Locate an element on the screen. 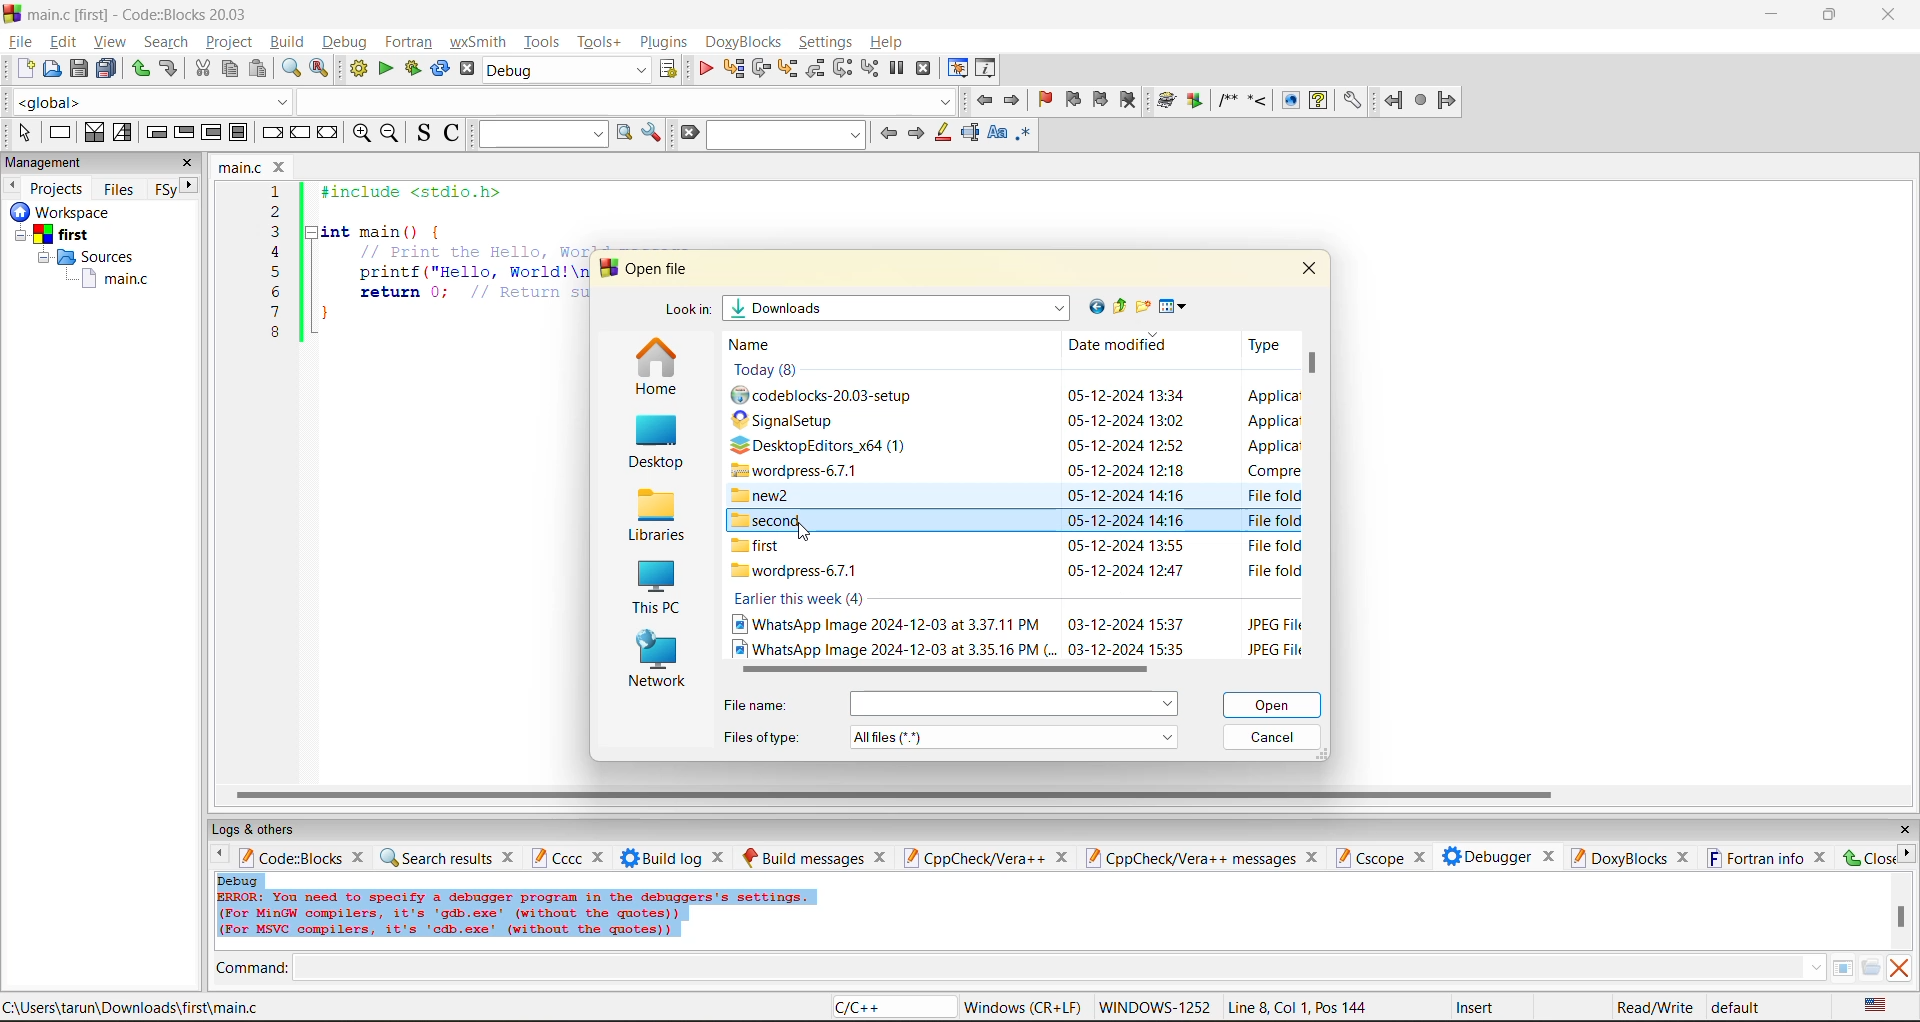 The image size is (1920, 1022). next line is located at coordinates (759, 69).